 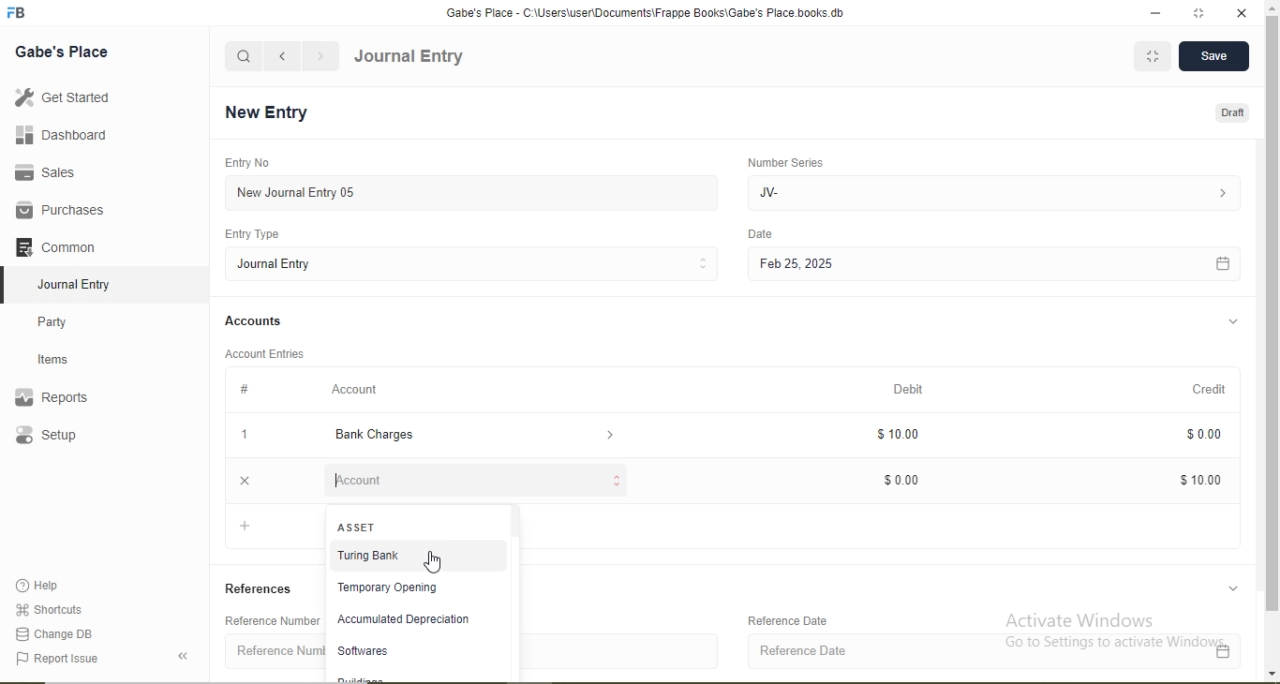 I want to click on $0.00, so click(x=1199, y=433).